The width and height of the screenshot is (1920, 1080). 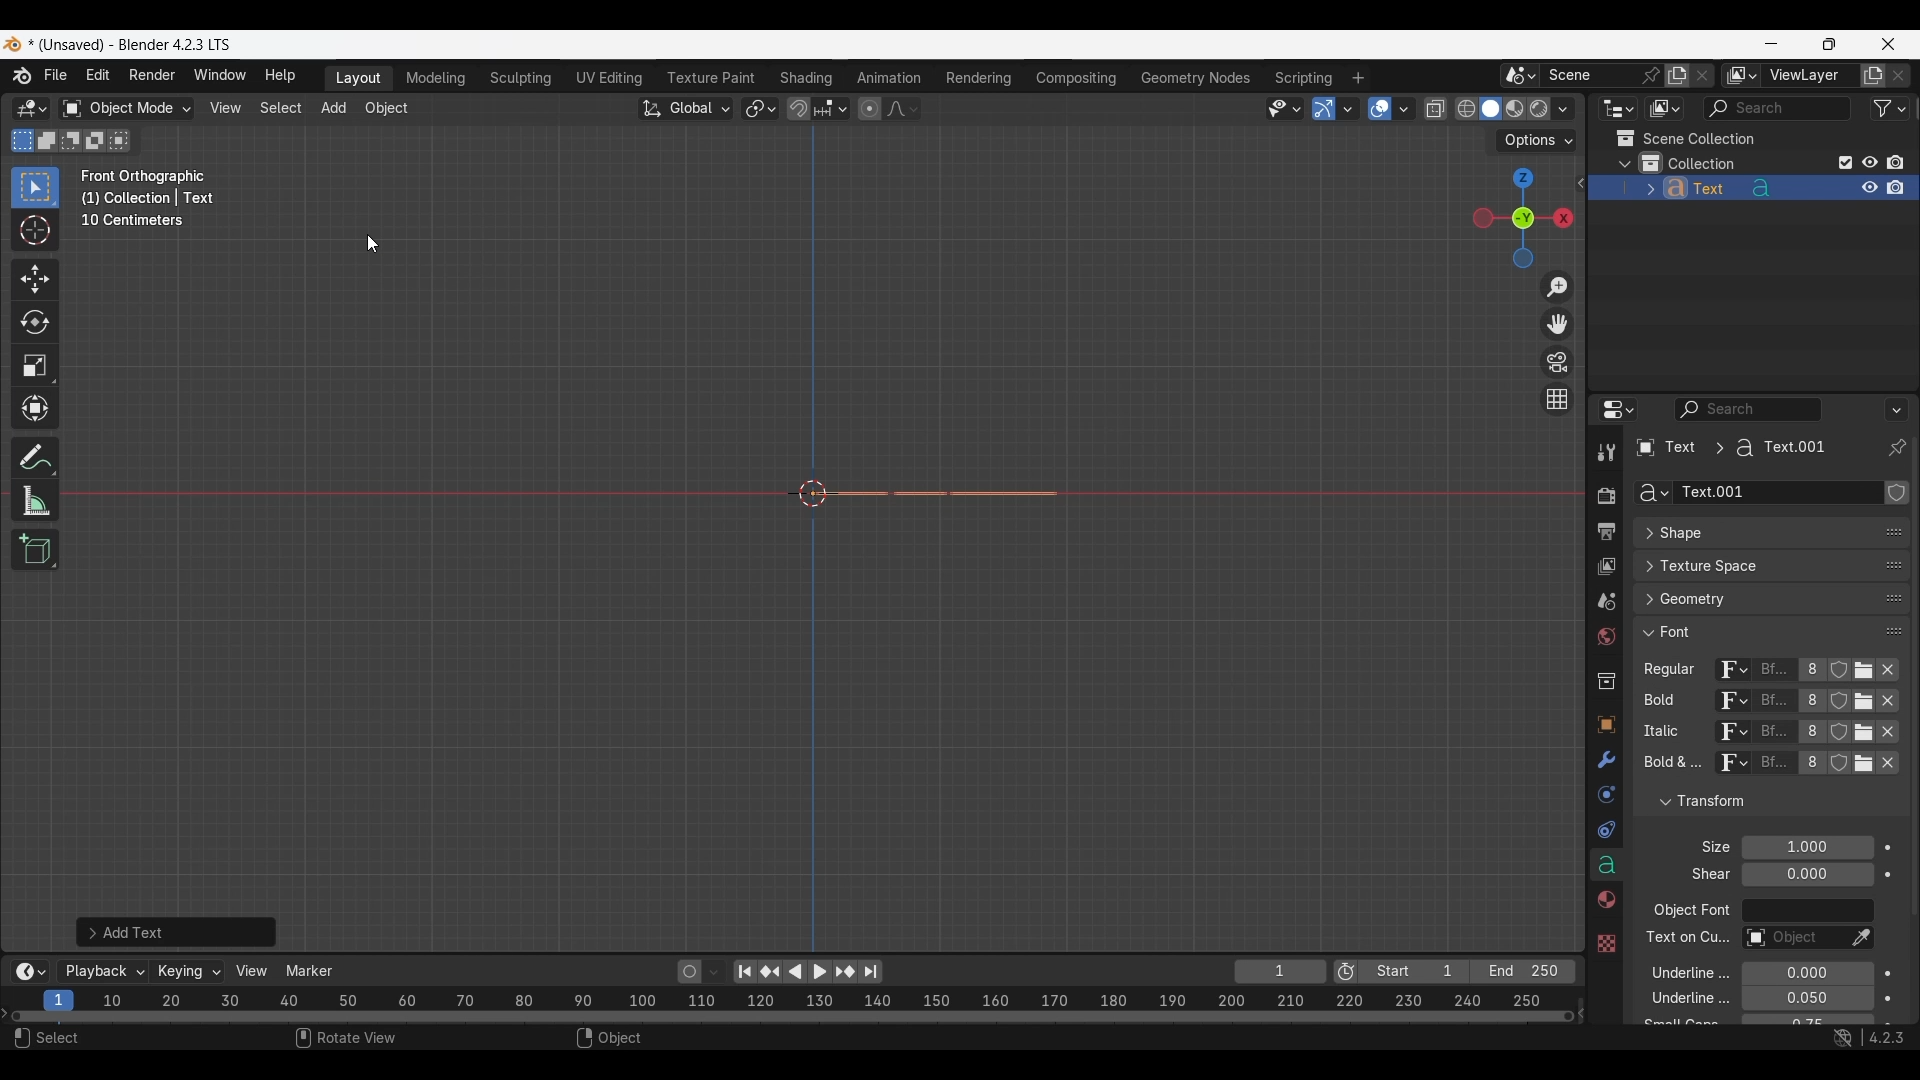 What do you see at coordinates (1899, 493) in the screenshot?
I see `Change order in the list` at bounding box center [1899, 493].